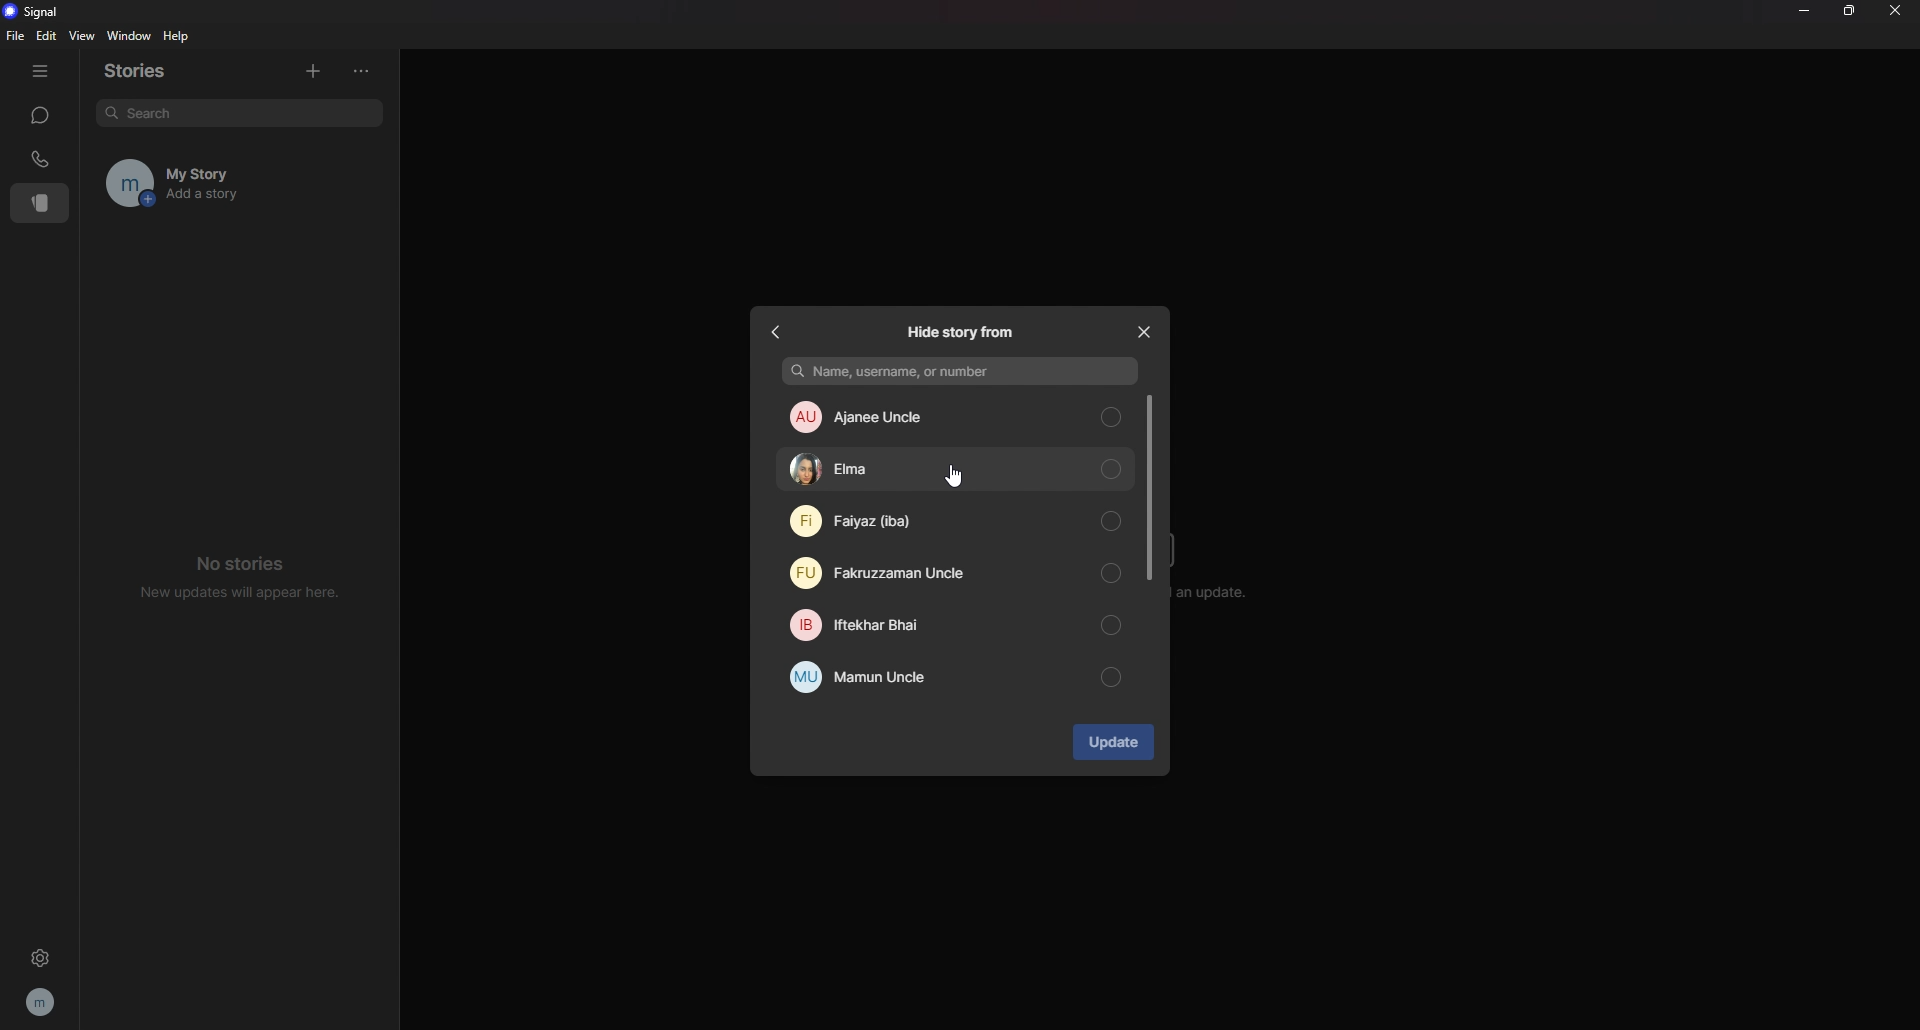 This screenshot has width=1920, height=1030. I want to click on close, so click(1895, 9).